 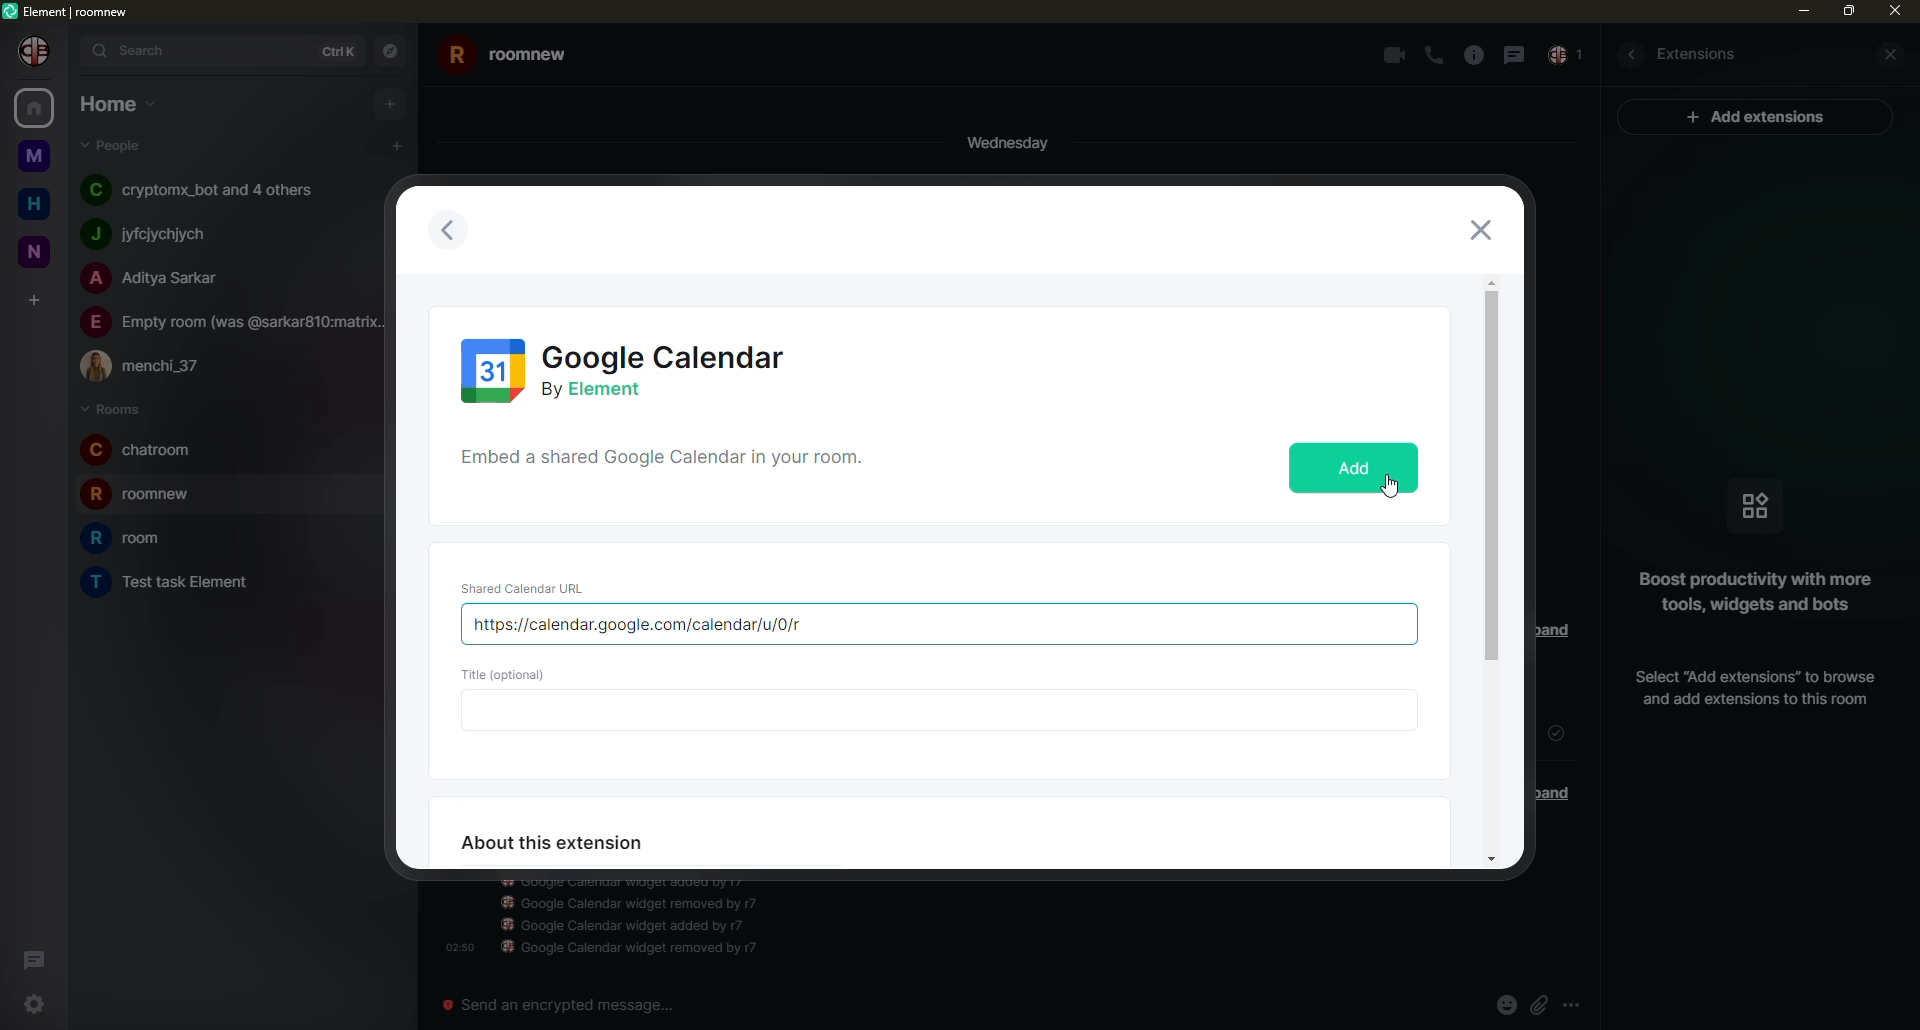 I want to click on attach, so click(x=1537, y=1003).